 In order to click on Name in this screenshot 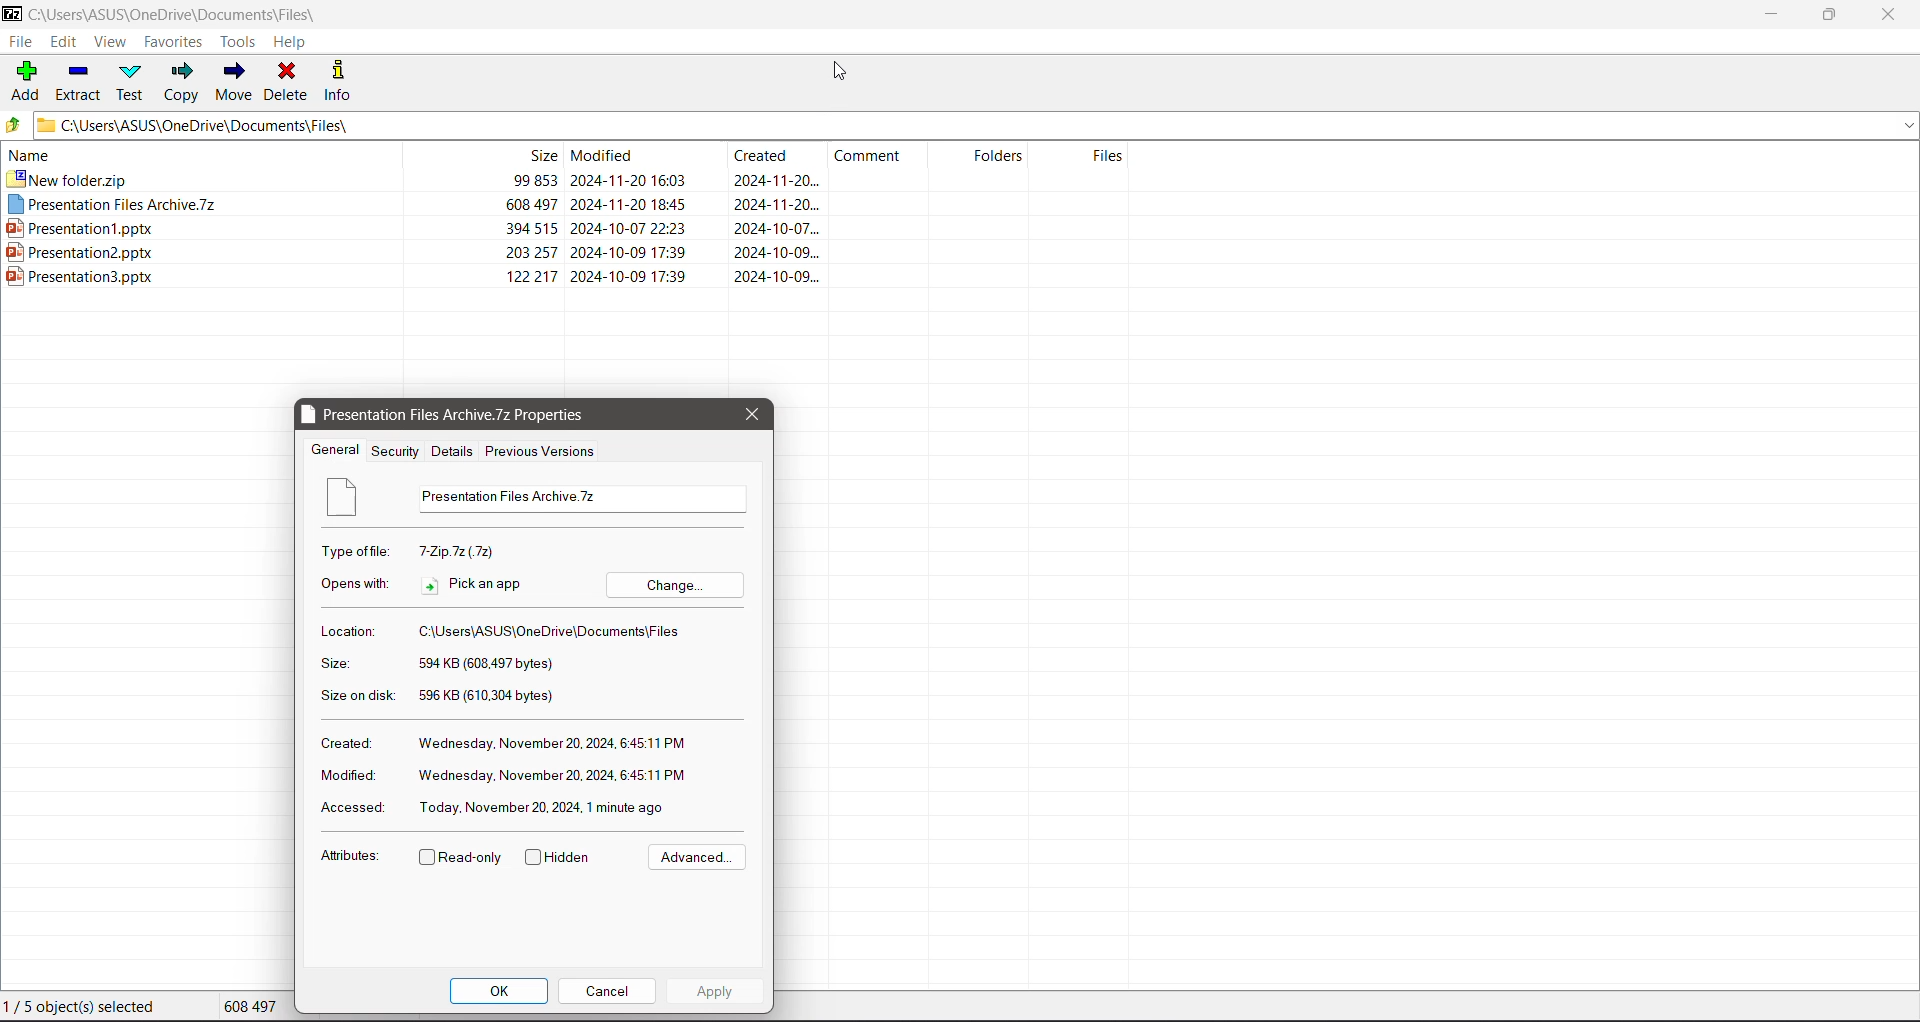, I will do `click(202, 155)`.